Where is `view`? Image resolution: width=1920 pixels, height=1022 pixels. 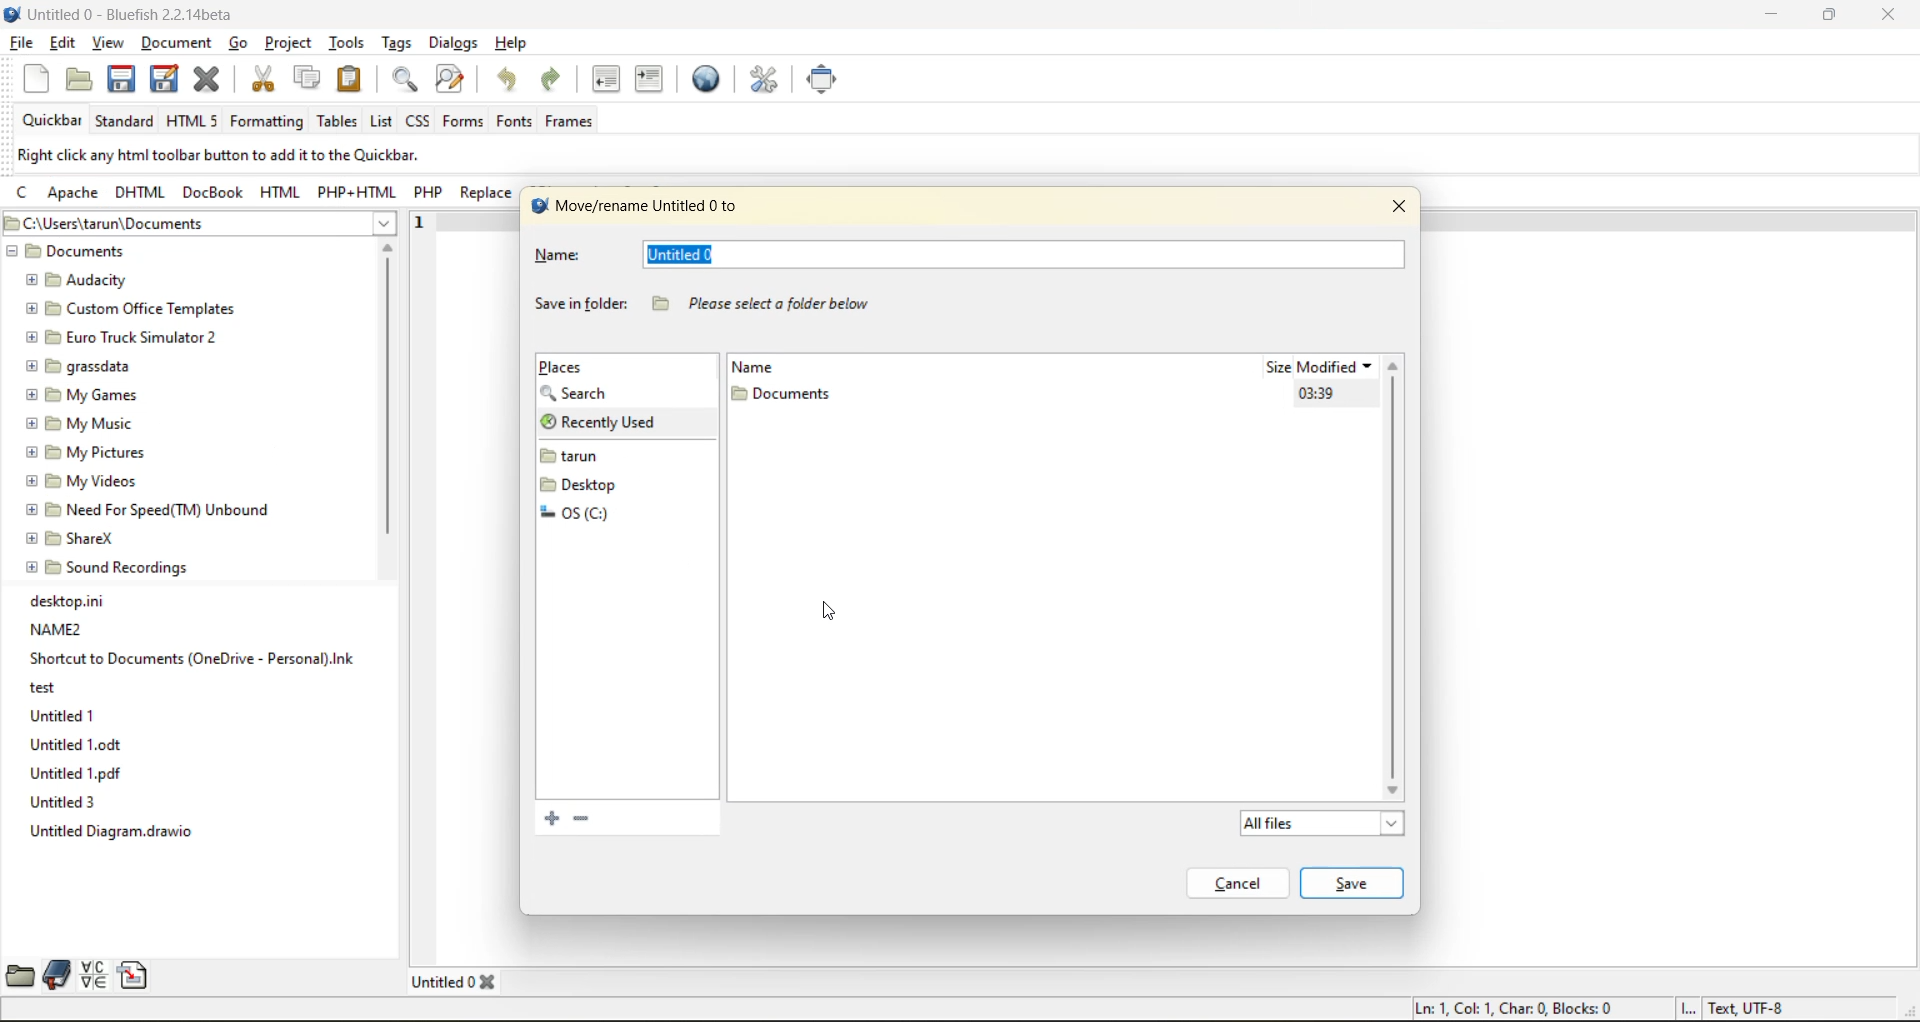 view is located at coordinates (105, 41).